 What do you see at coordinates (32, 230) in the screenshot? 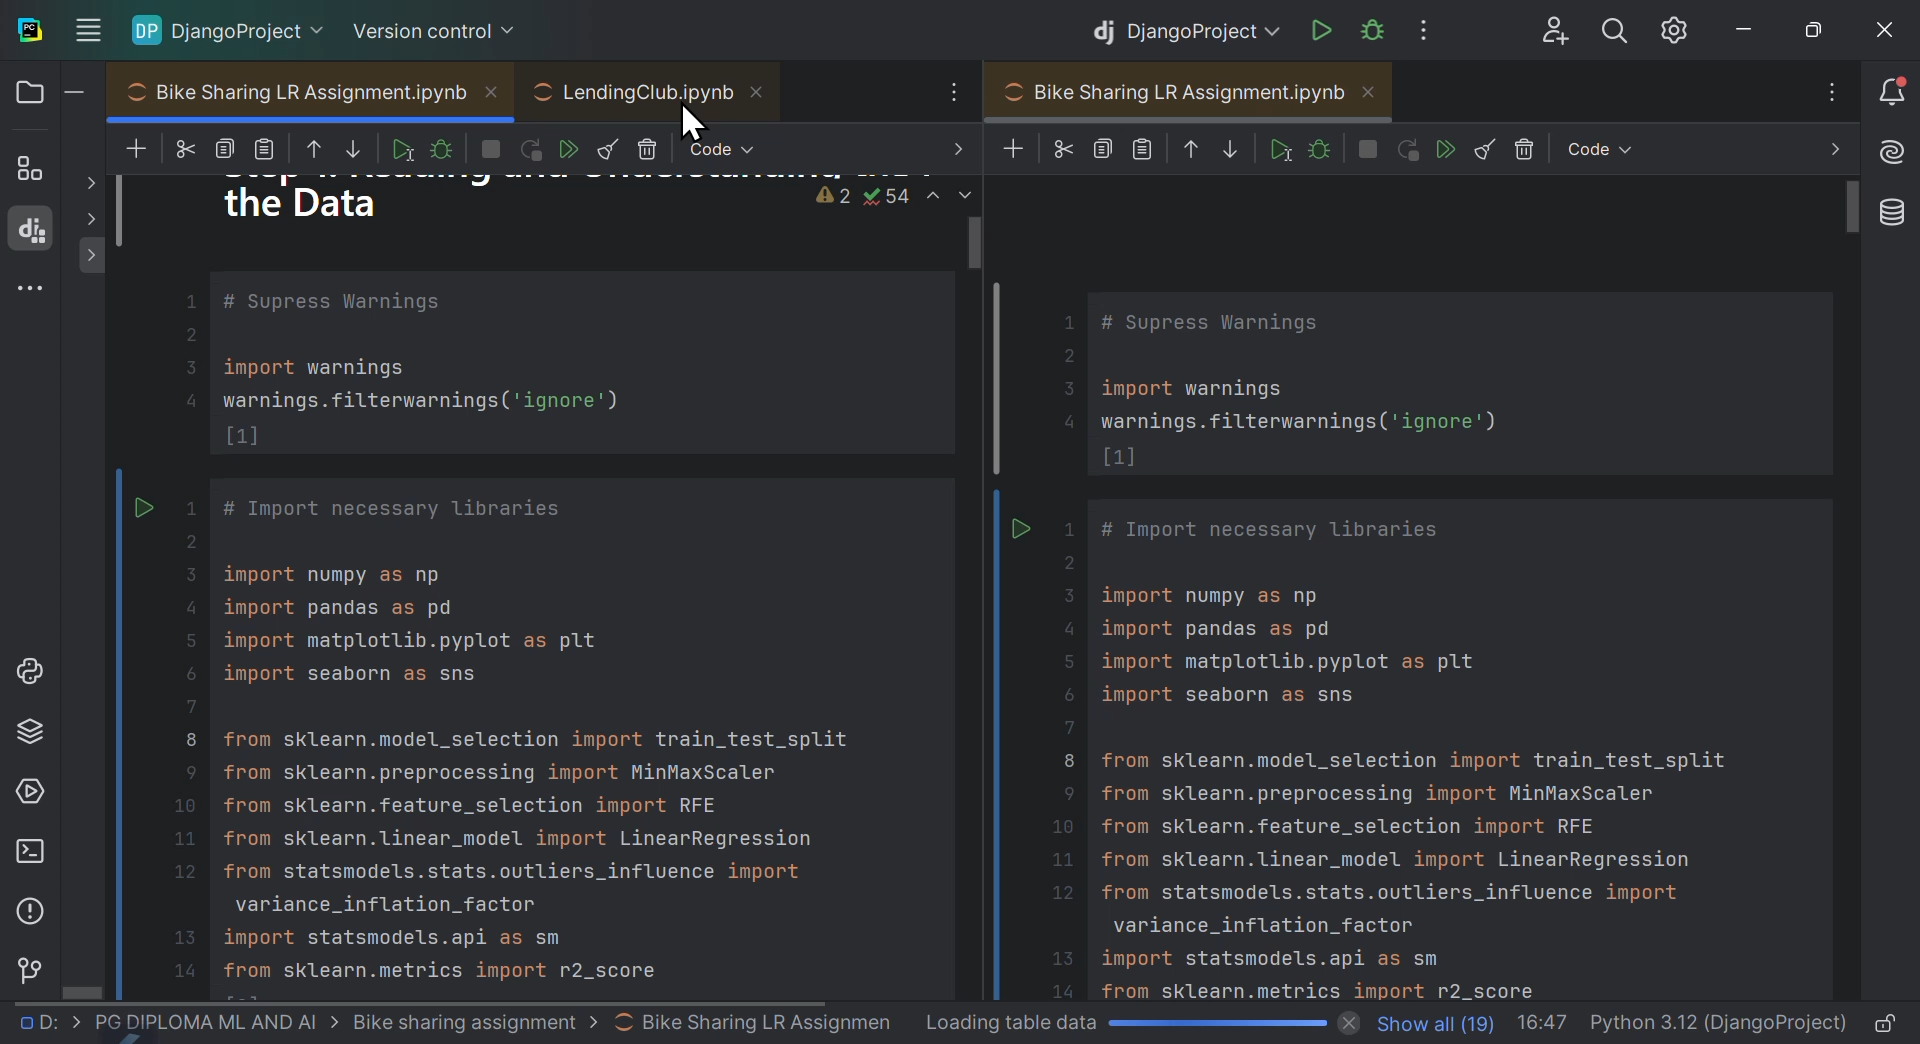
I see `Django structure` at bounding box center [32, 230].